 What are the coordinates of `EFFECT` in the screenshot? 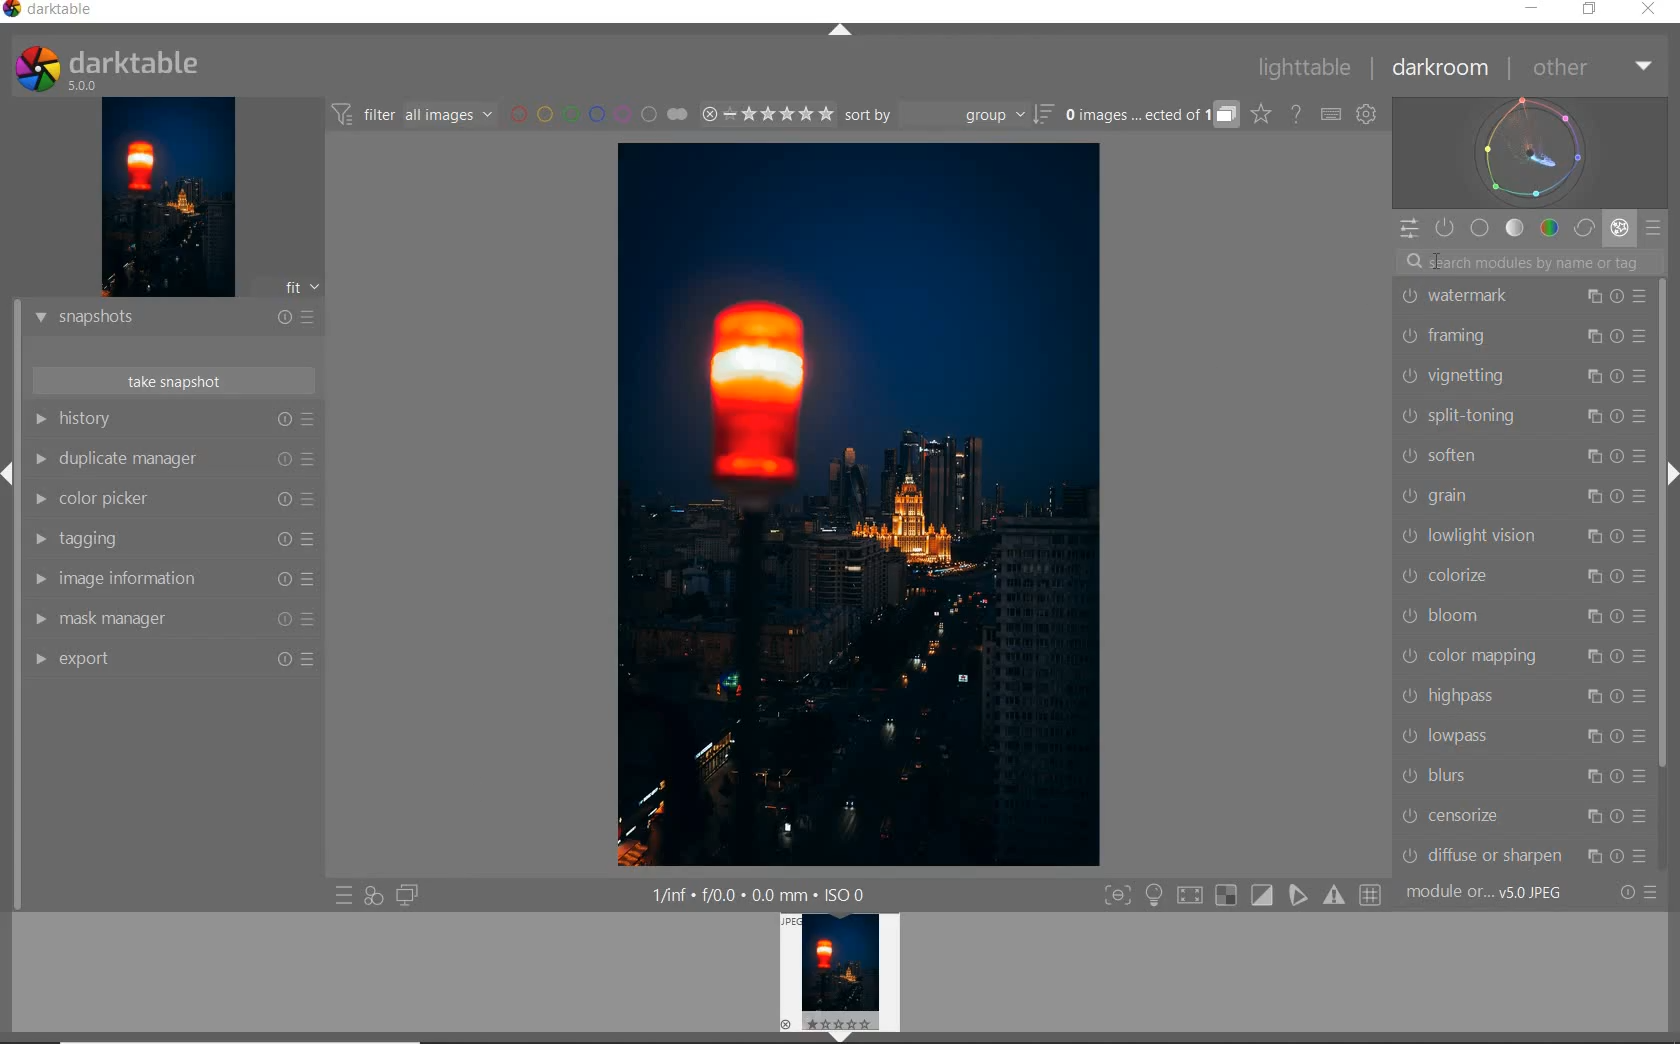 It's located at (1619, 227).